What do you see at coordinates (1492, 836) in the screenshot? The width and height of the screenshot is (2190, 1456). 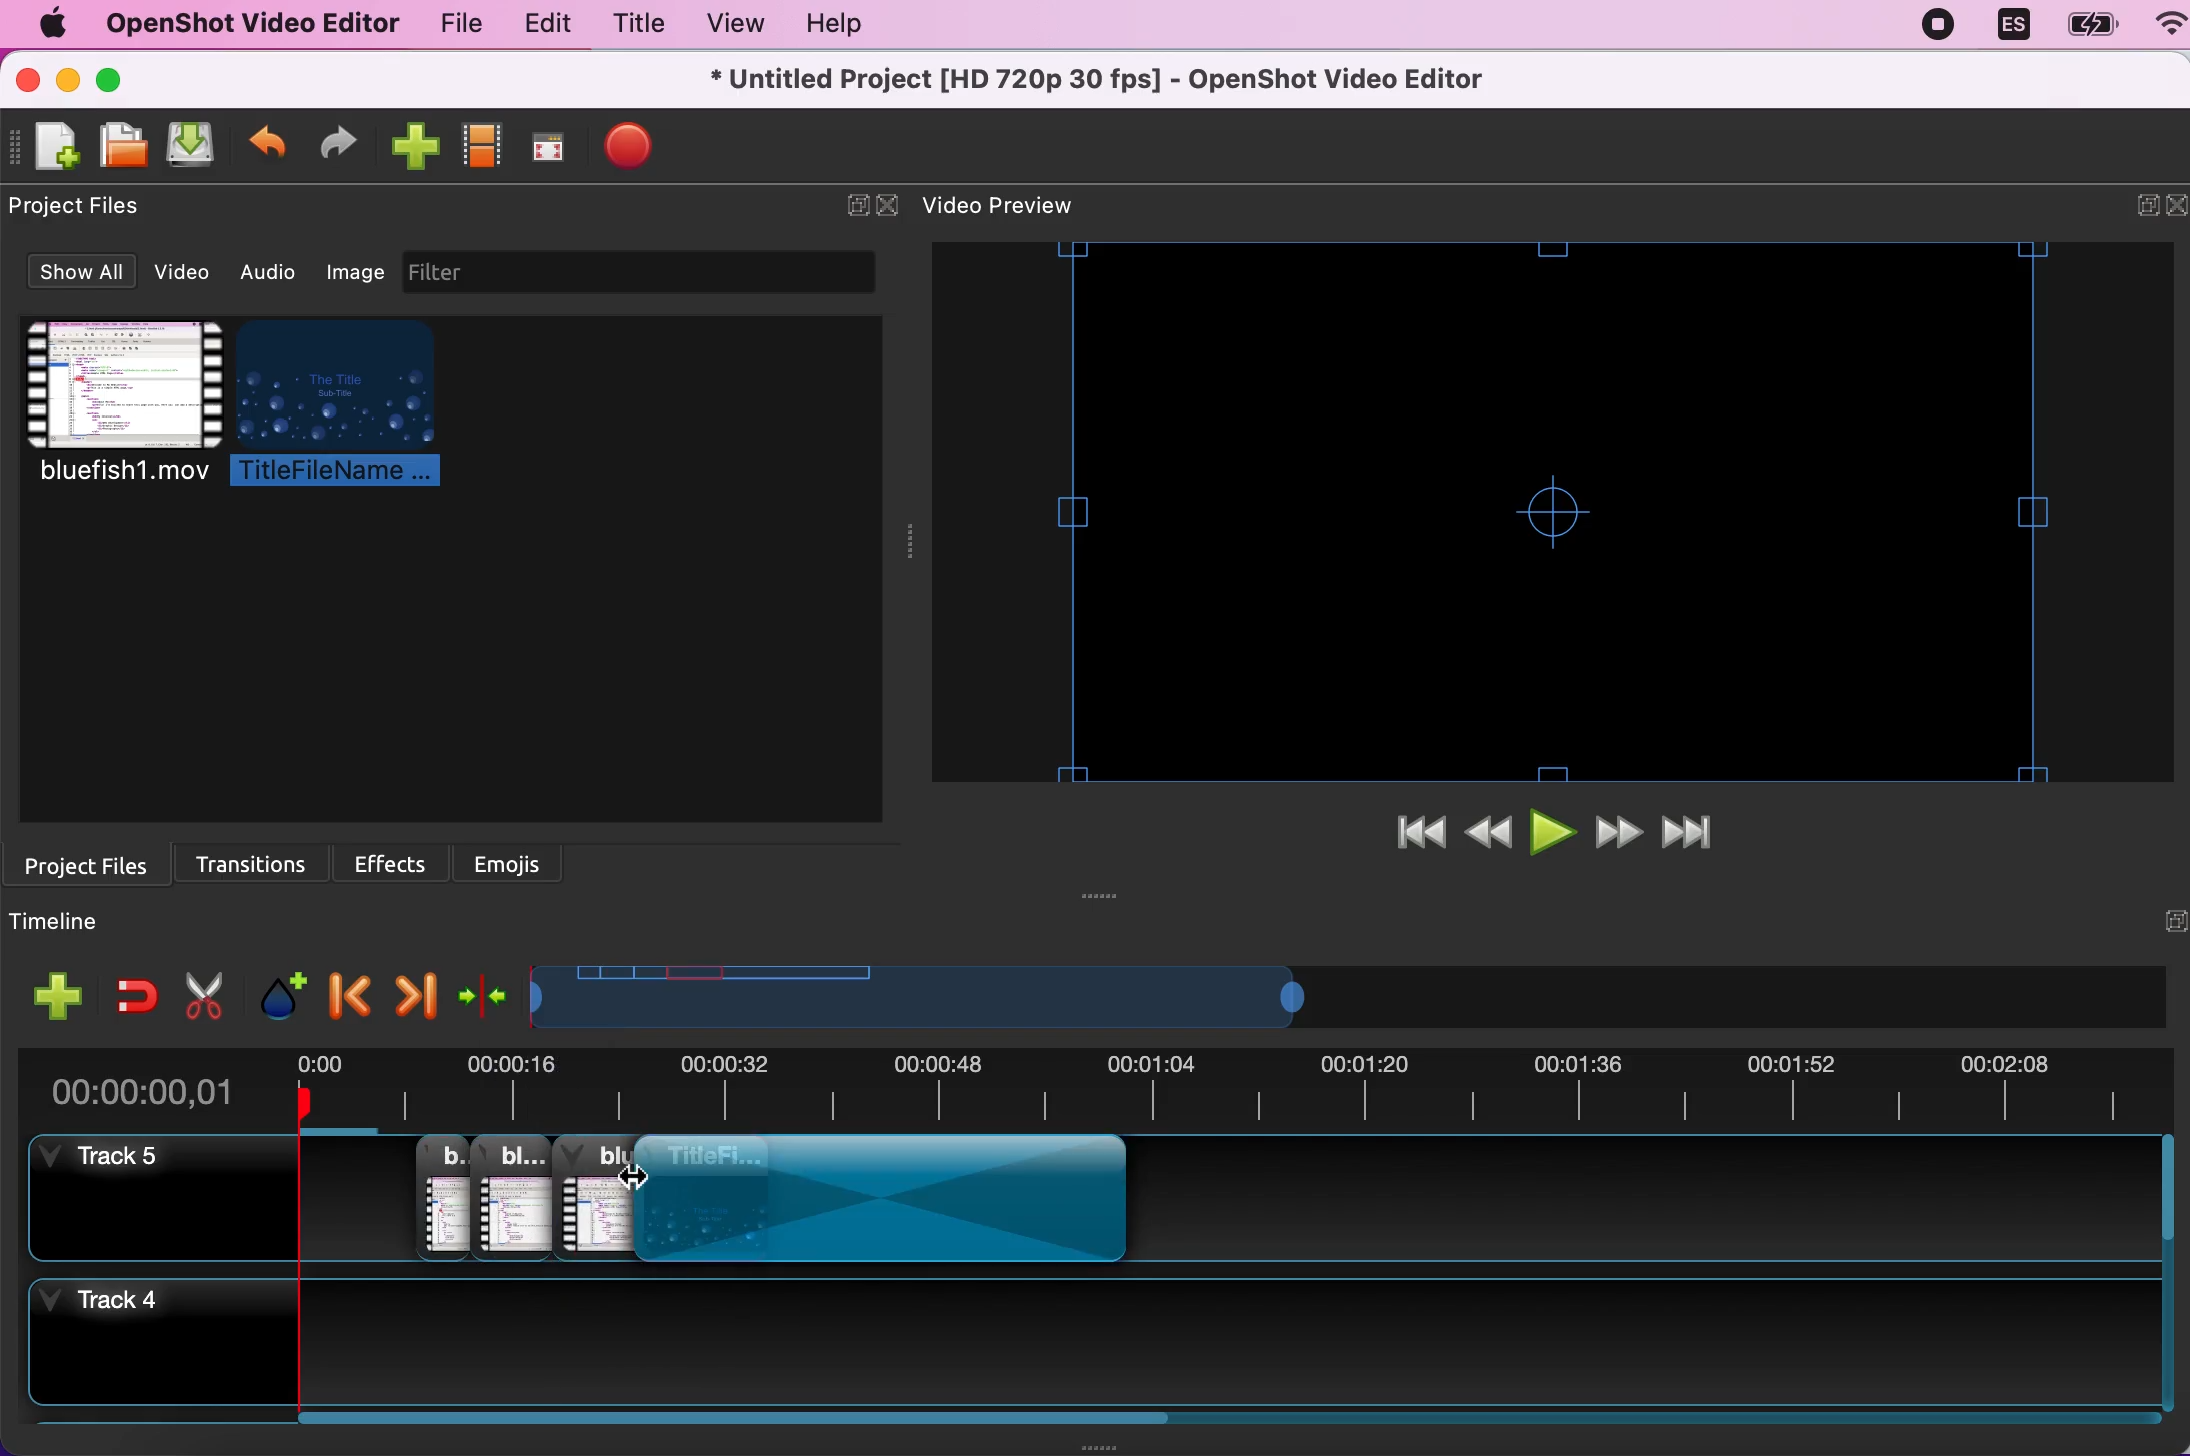 I see `rewind` at bounding box center [1492, 836].